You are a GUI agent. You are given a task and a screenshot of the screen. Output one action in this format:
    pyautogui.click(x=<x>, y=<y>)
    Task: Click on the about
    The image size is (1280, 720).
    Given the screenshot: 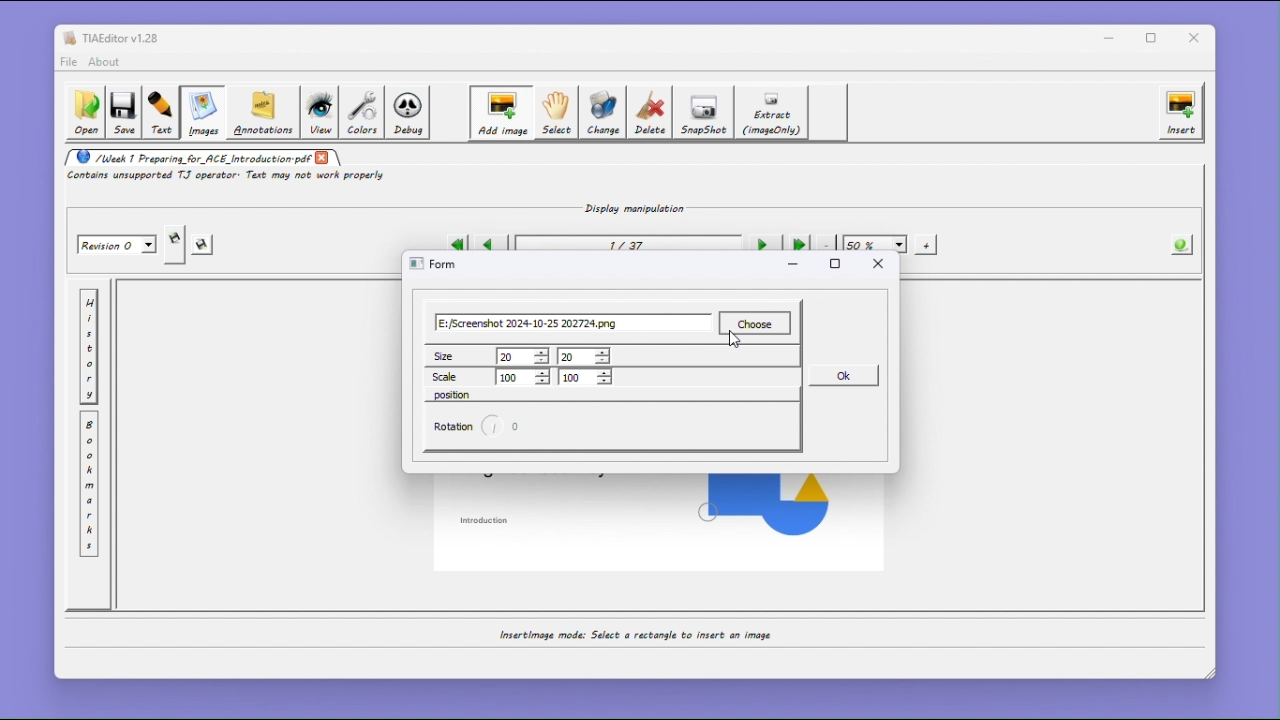 What is the action you would take?
    pyautogui.click(x=107, y=62)
    